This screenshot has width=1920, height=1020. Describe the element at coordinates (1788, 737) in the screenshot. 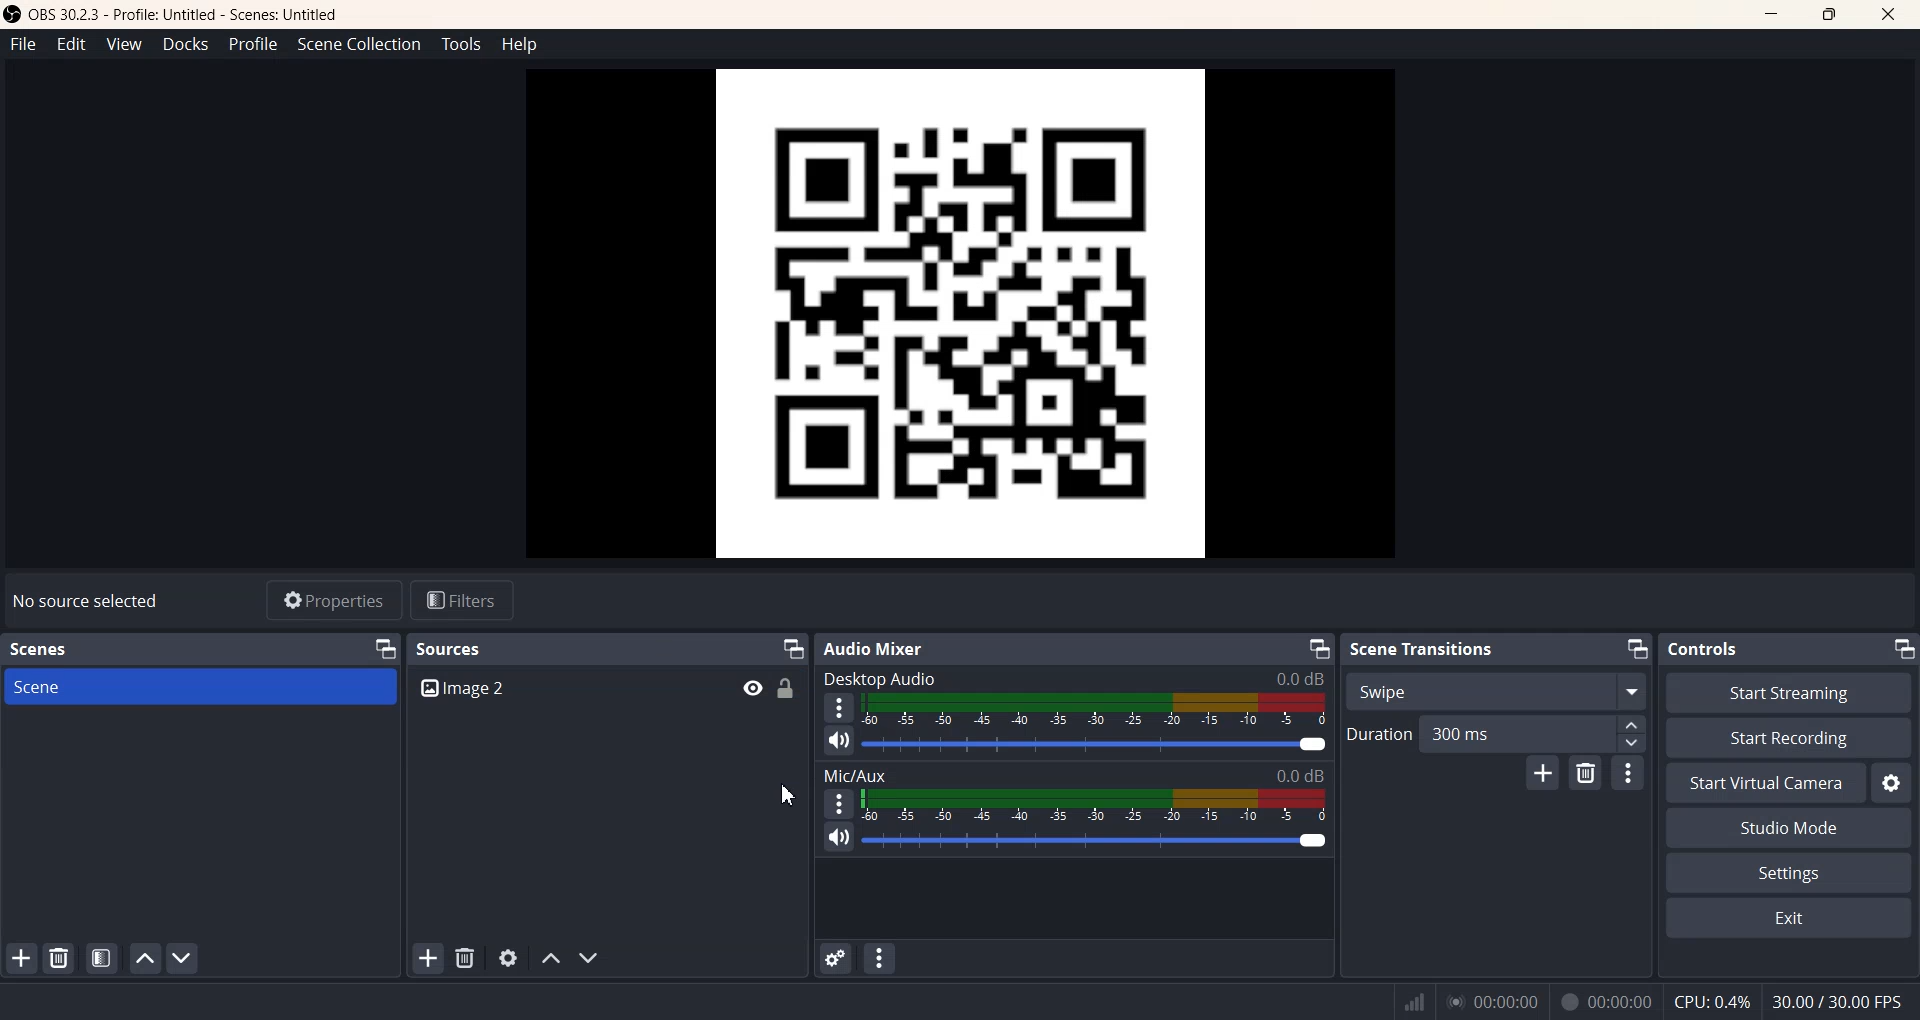

I see `Start Recording` at that location.